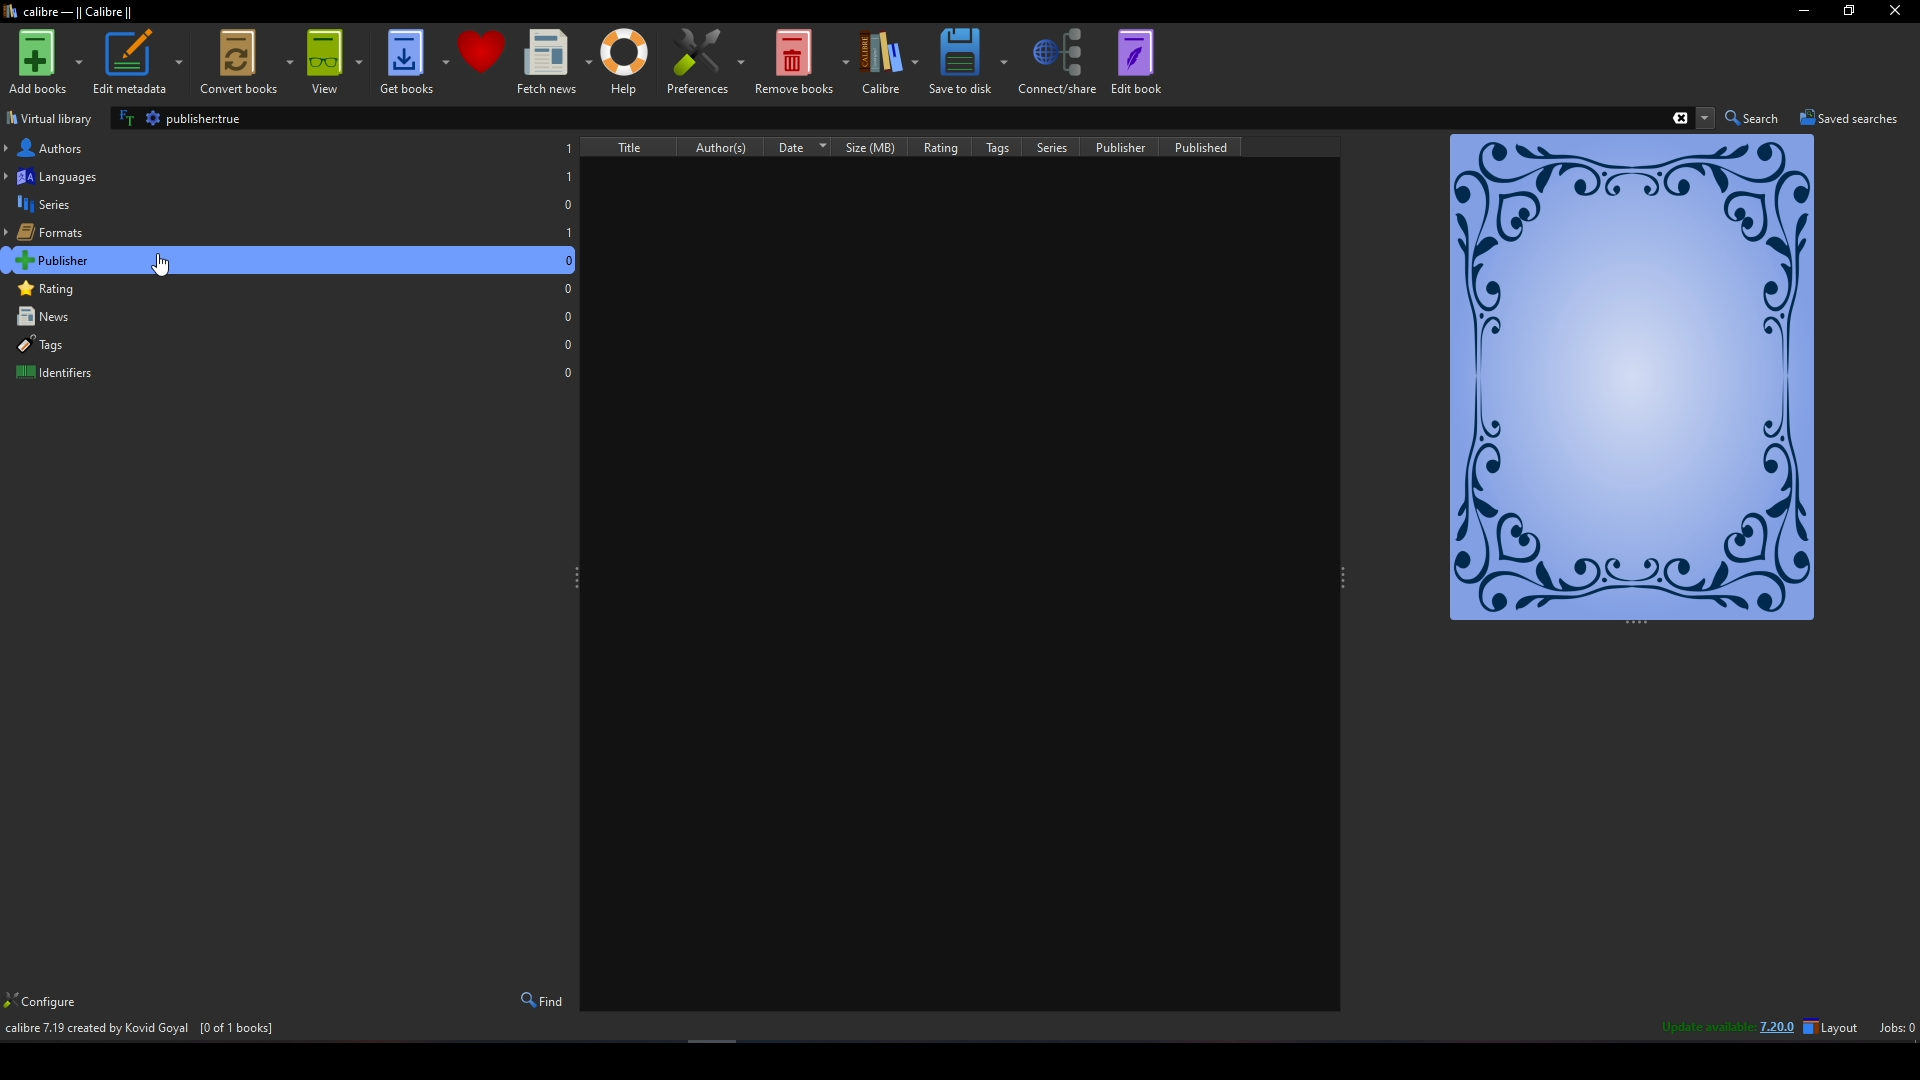  I want to click on calibre 7.19 created by Kovid Goyal [0 of 1 books], so click(139, 1031).